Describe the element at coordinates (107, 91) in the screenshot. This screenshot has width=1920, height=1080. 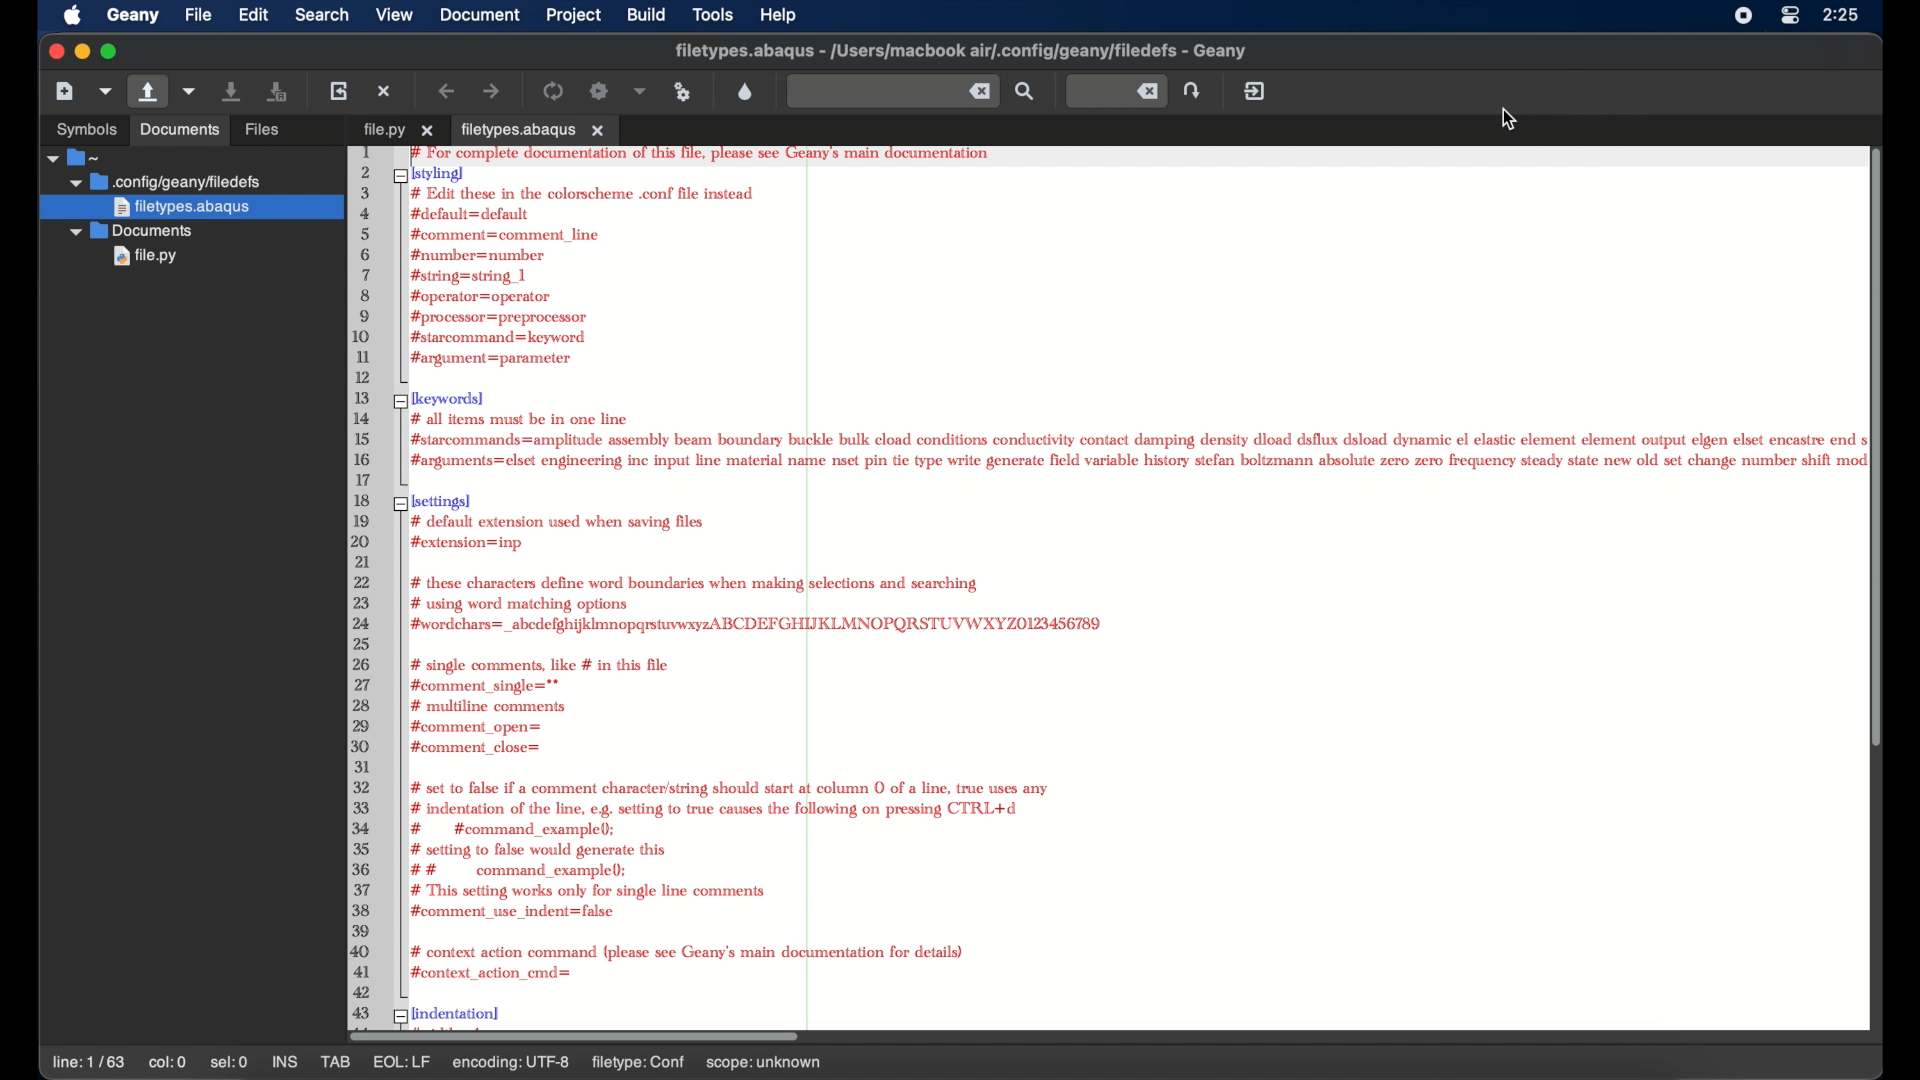
I see `create file from template` at that location.